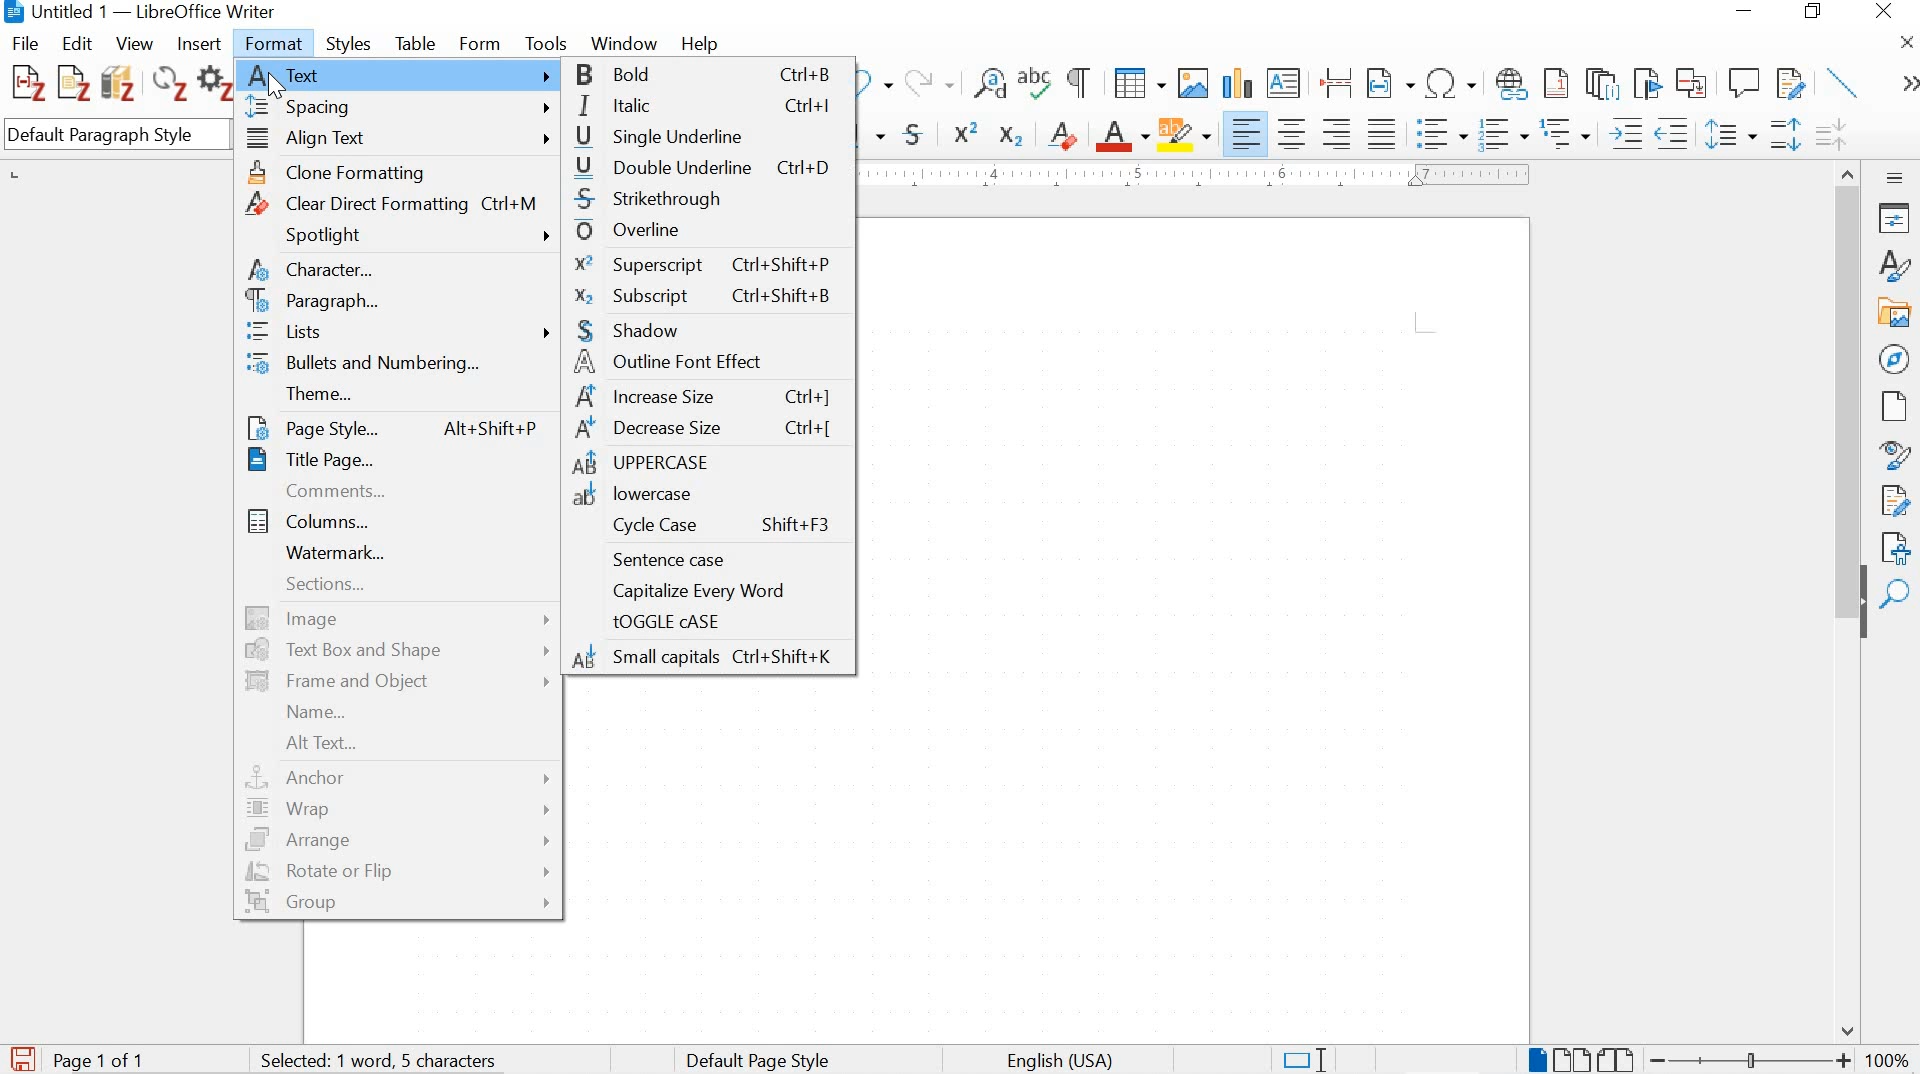  What do you see at coordinates (22, 1056) in the screenshot?
I see `save` at bounding box center [22, 1056].